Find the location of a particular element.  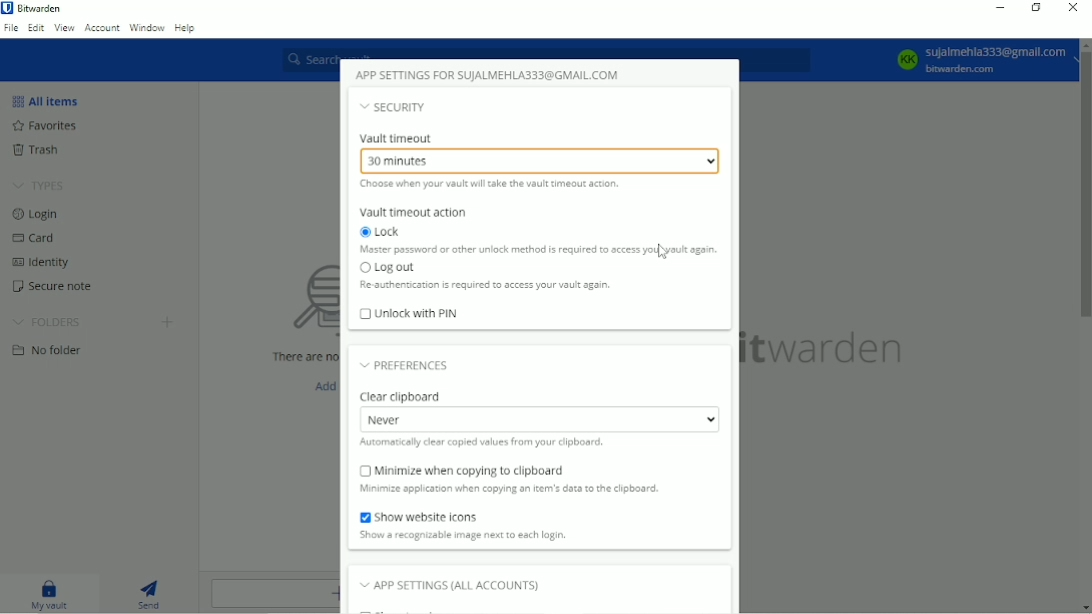

Login is located at coordinates (40, 215).